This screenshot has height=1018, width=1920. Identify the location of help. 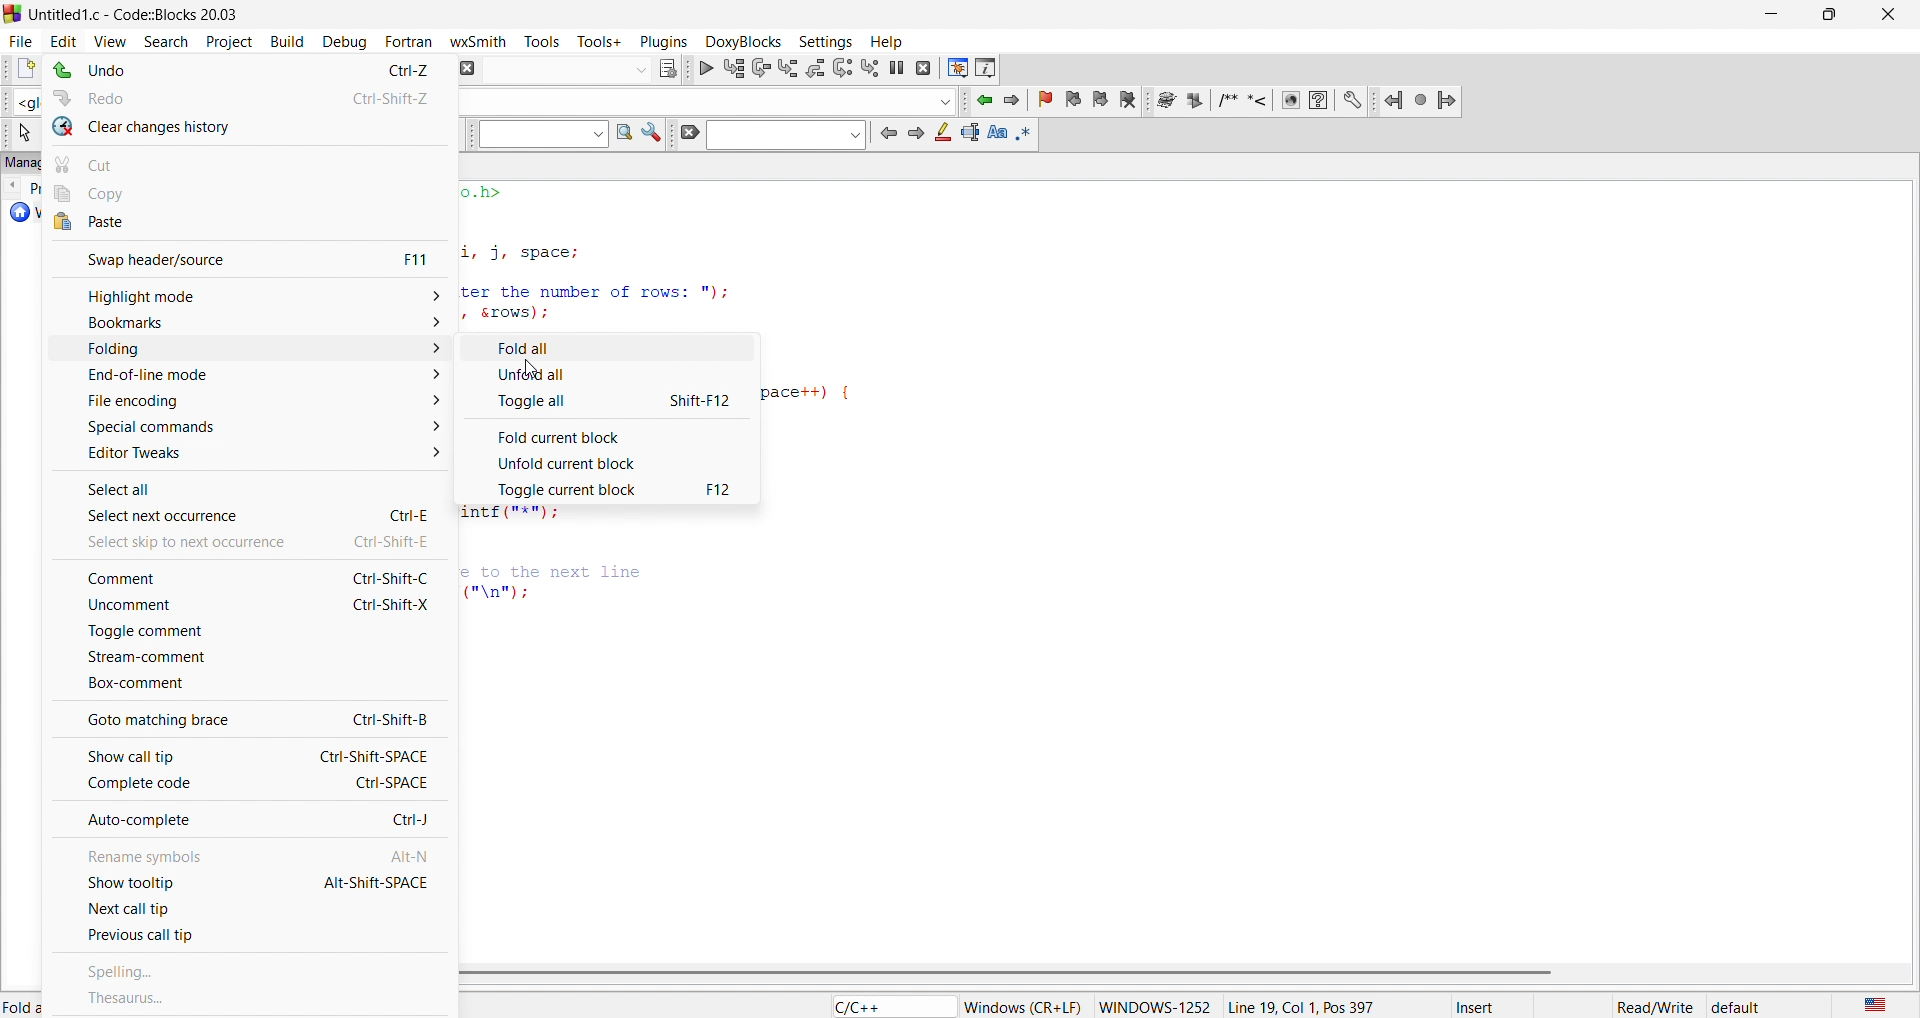
(884, 41).